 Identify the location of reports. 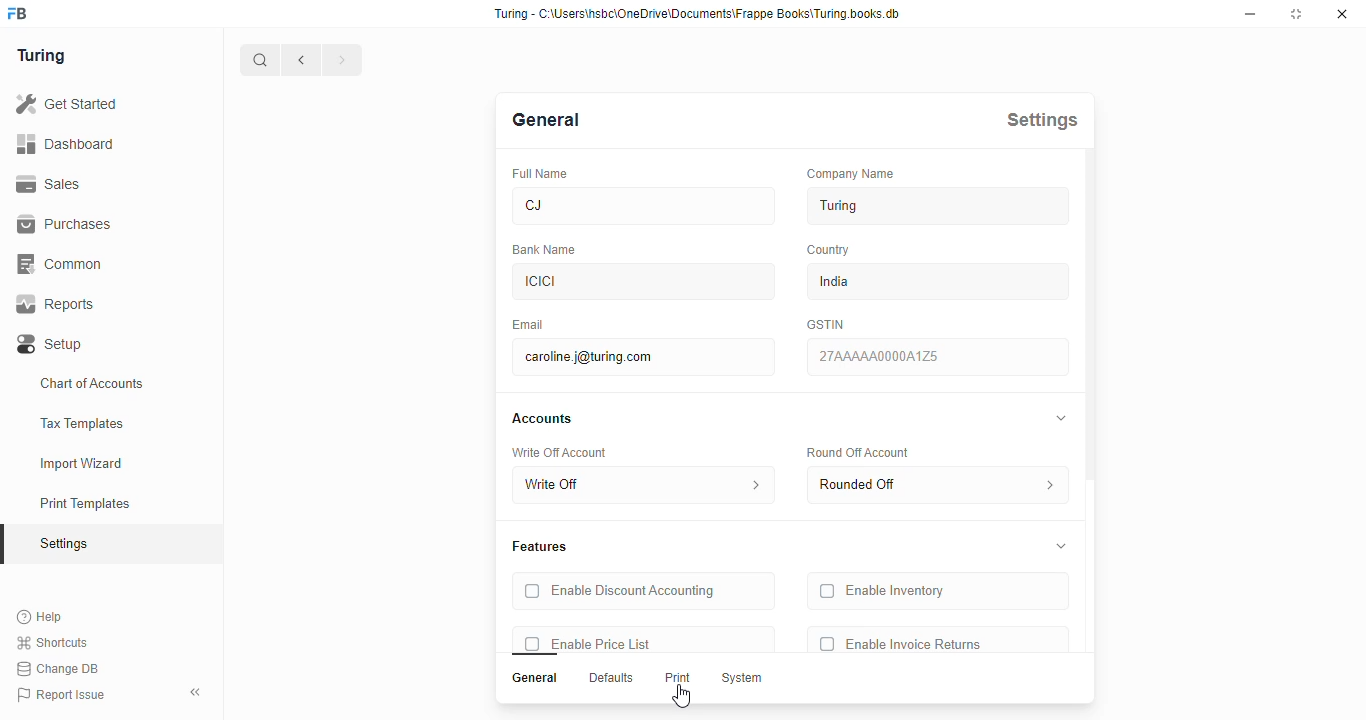
(56, 304).